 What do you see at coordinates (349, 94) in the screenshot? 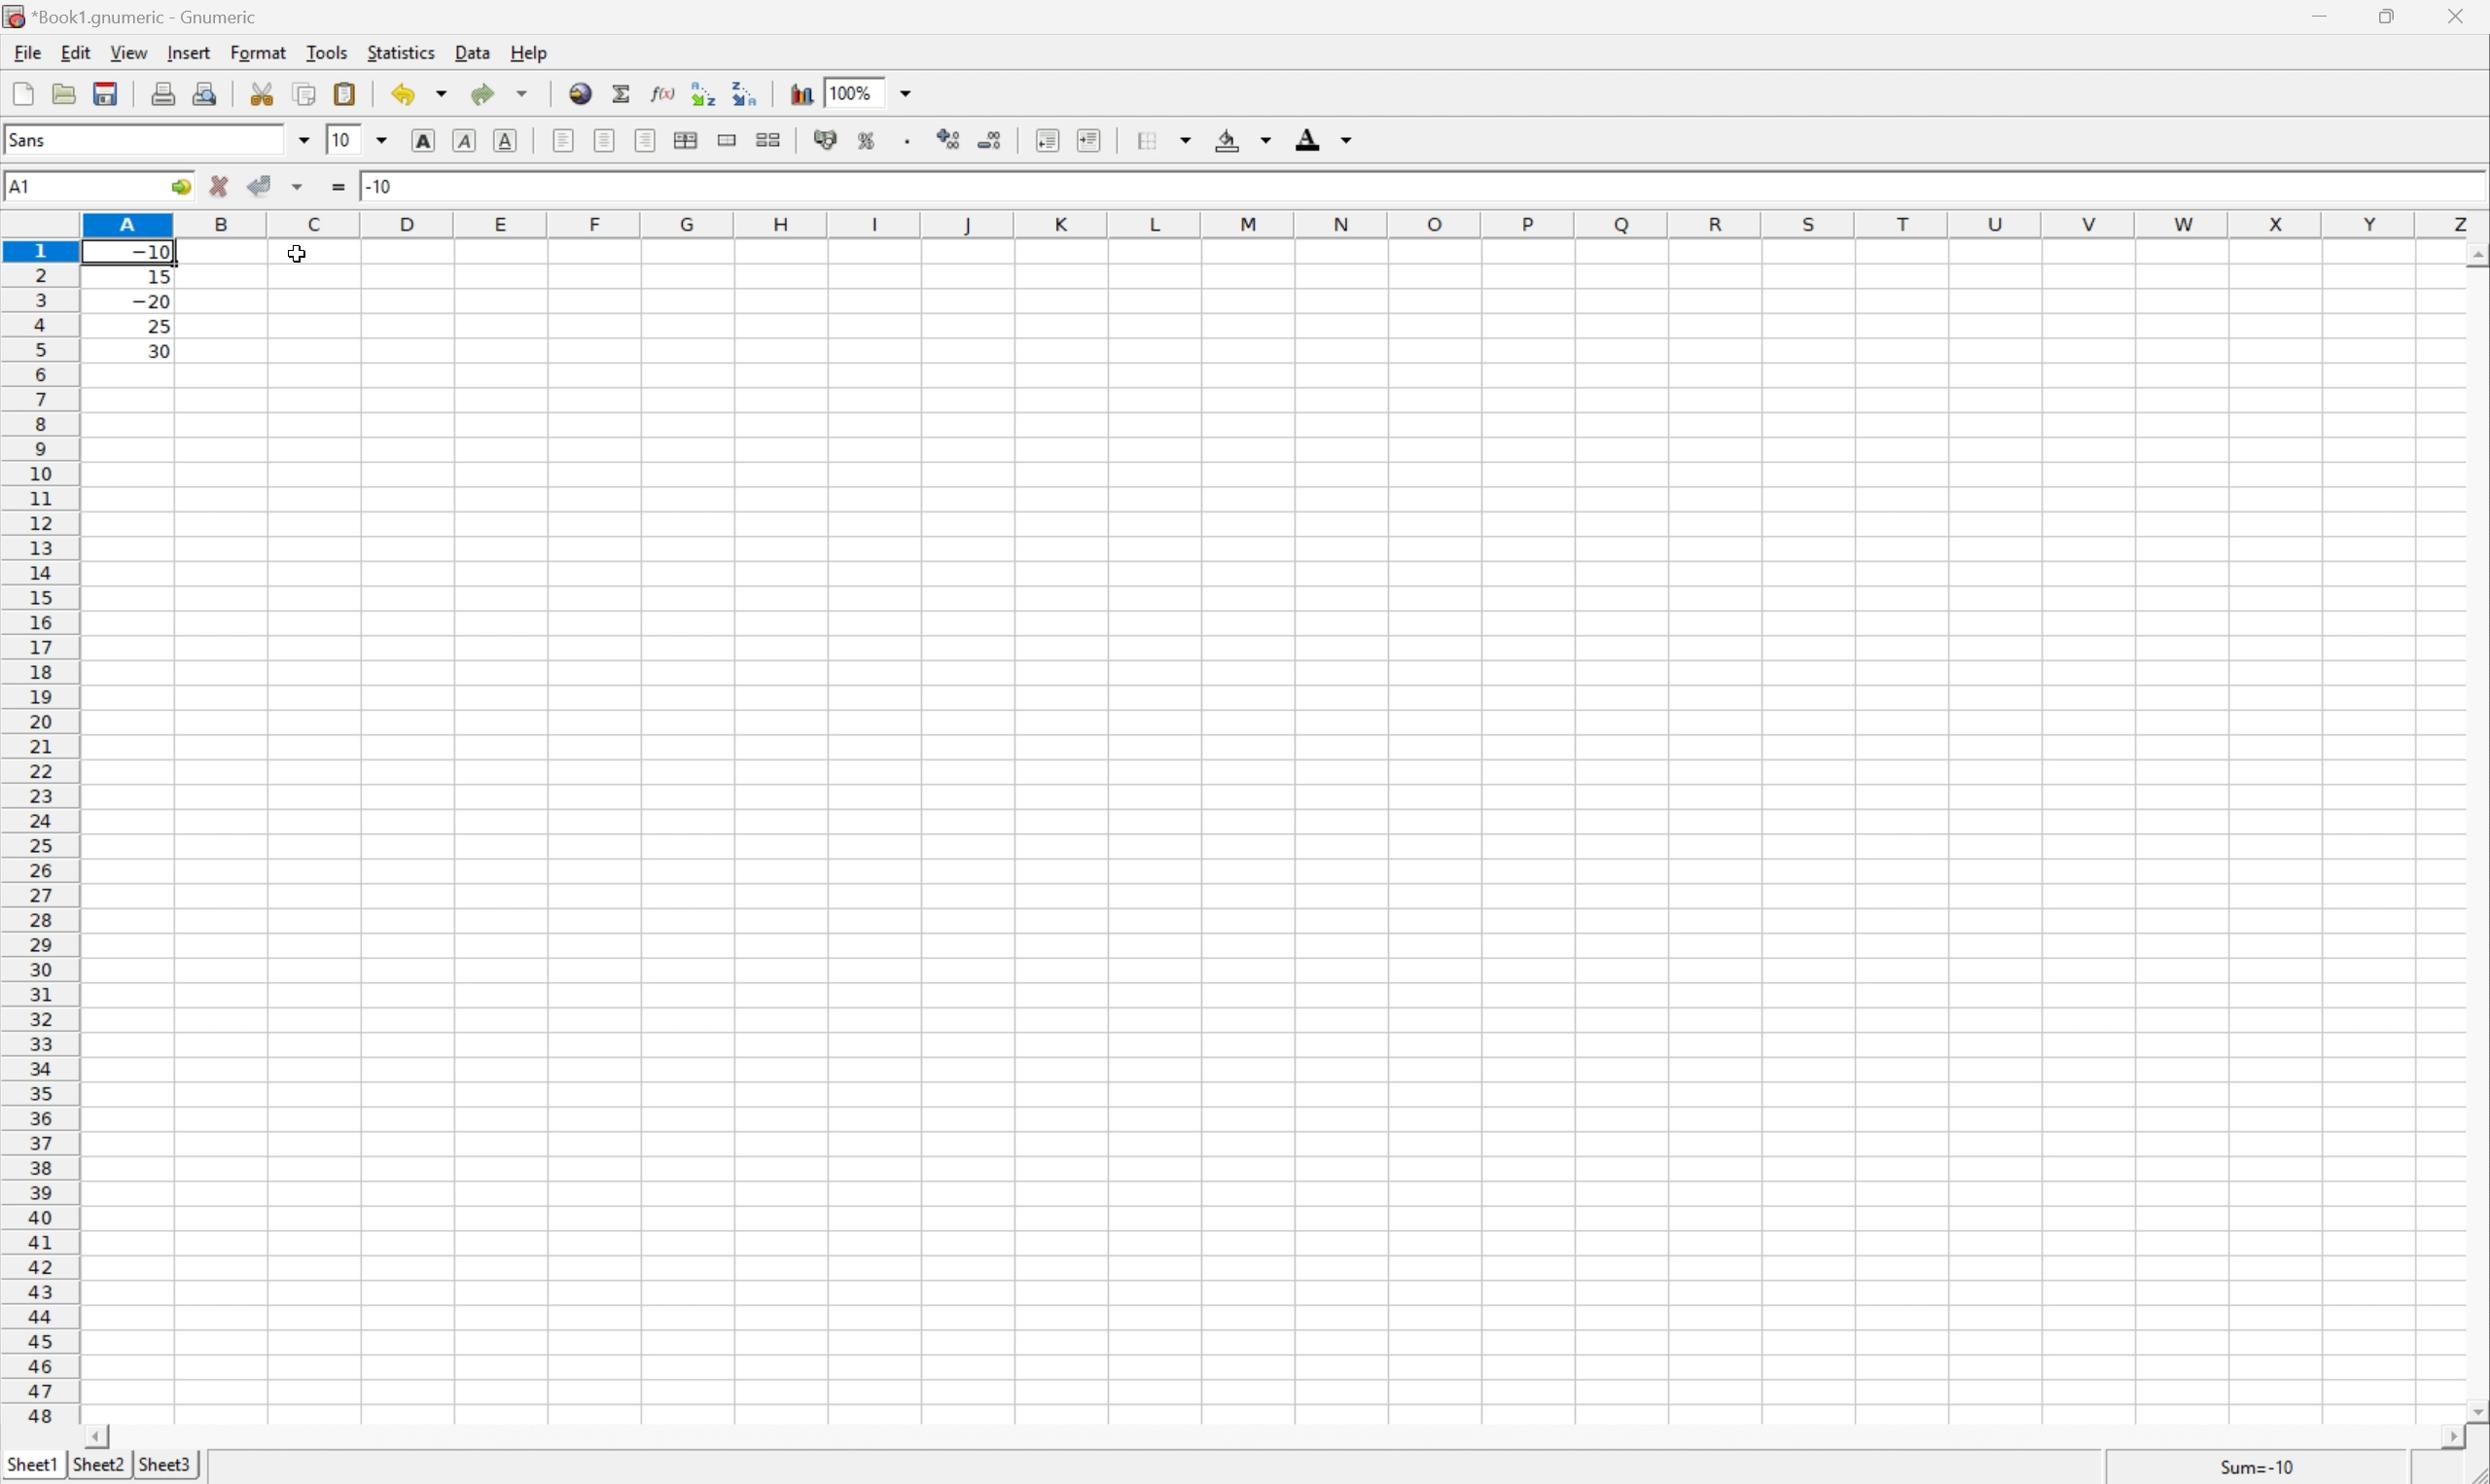
I see `Paste the clipboard` at bounding box center [349, 94].